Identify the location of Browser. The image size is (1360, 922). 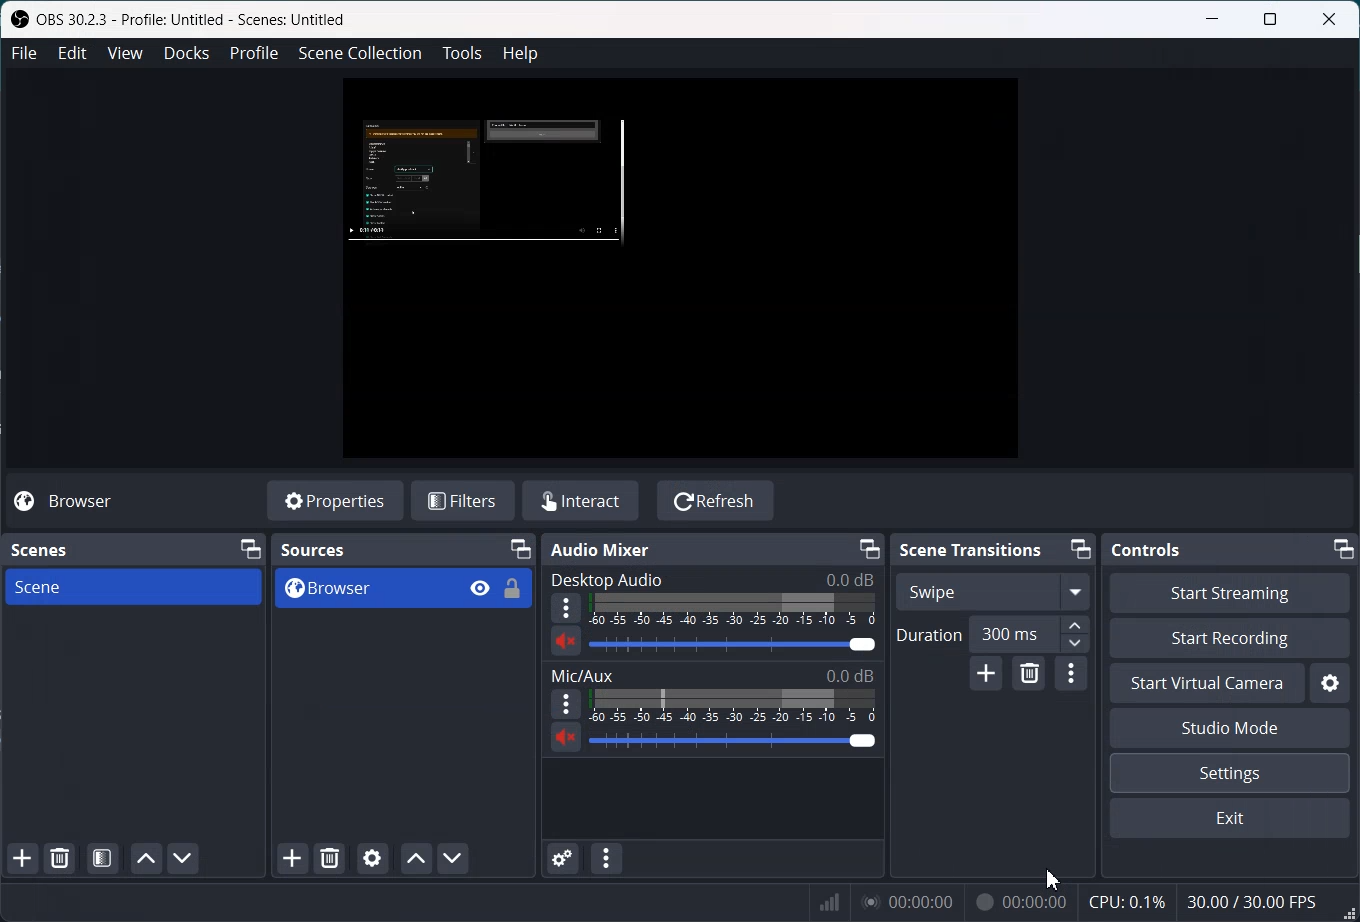
(80, 502).